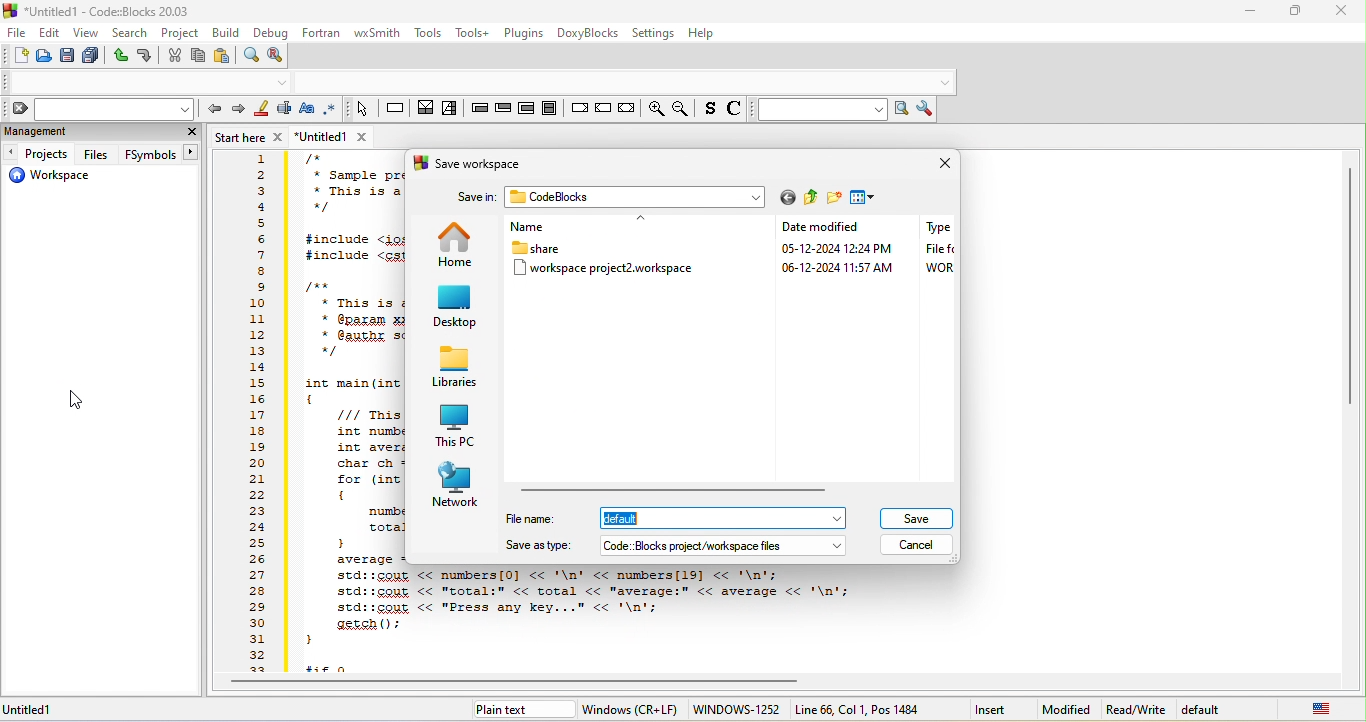 The width and height of the screenshot is (1366, 722). I want to click on search to text, so click(819, 111).